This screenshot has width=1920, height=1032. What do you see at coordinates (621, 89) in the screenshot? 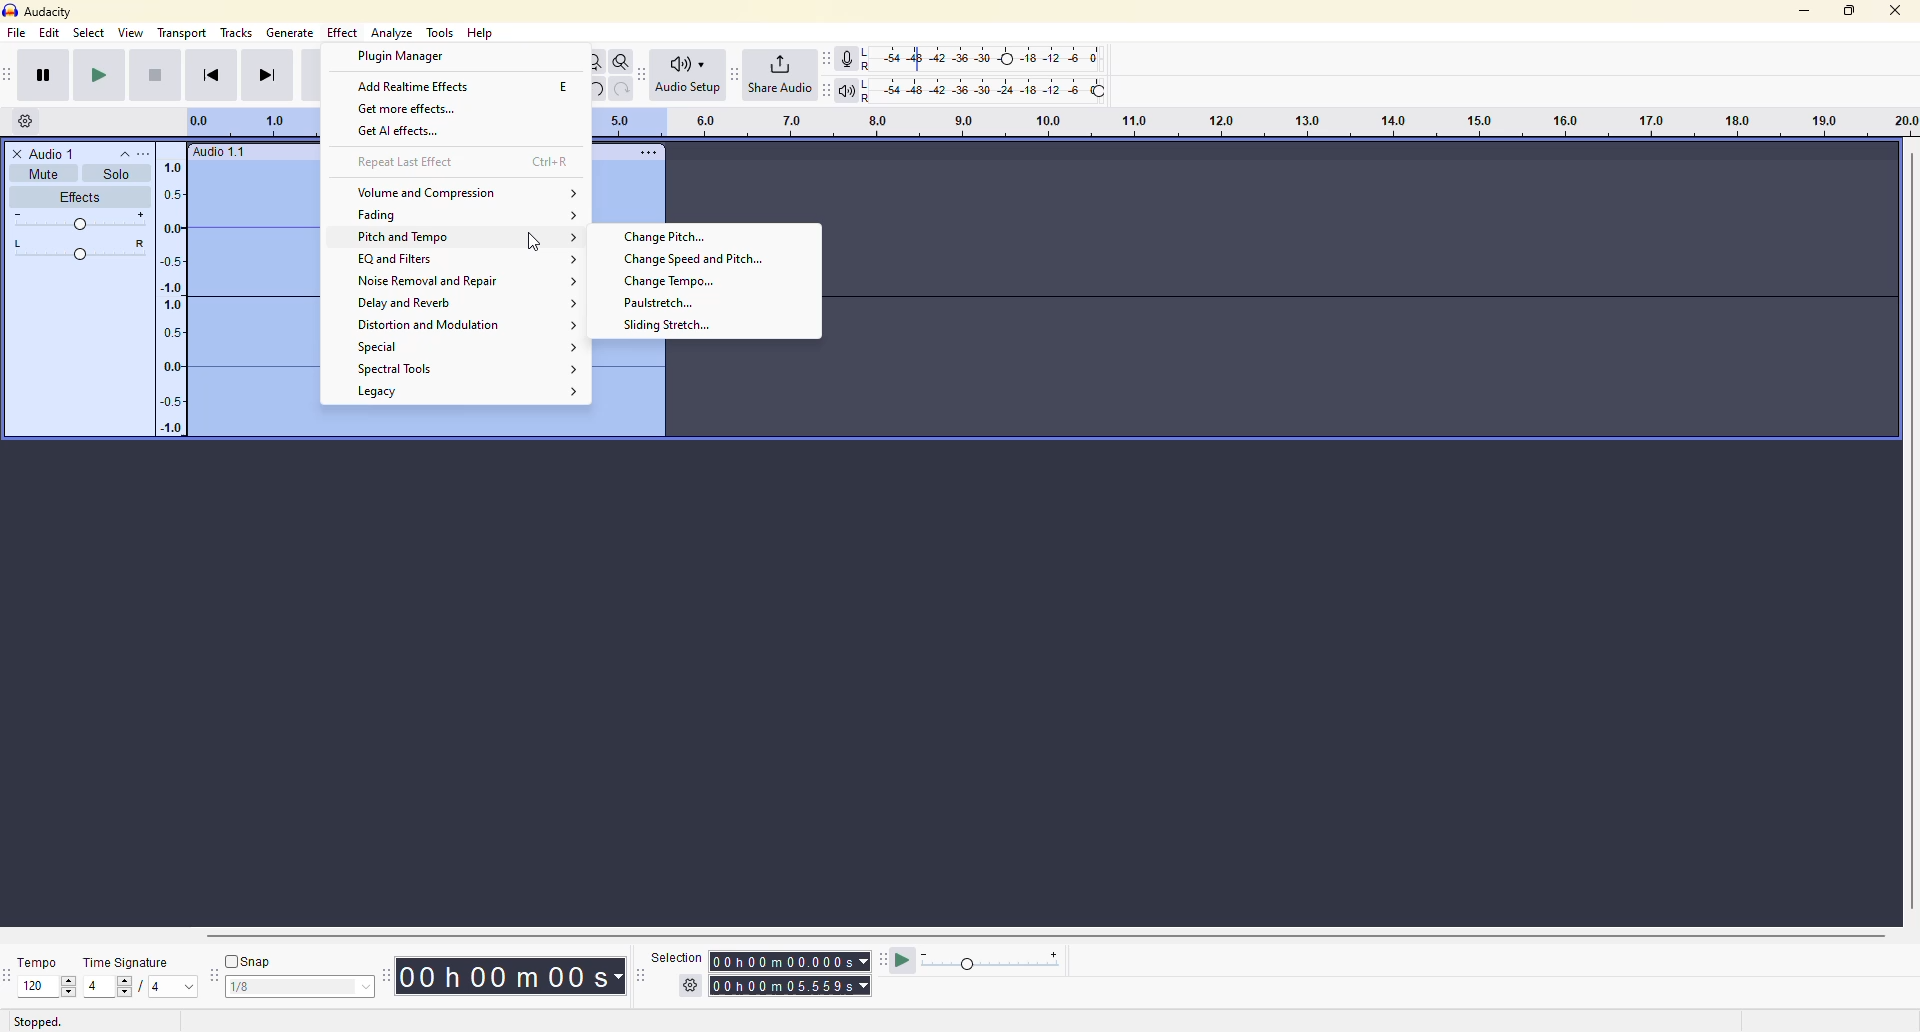
I see `redo` at bounding box center [621, 89].